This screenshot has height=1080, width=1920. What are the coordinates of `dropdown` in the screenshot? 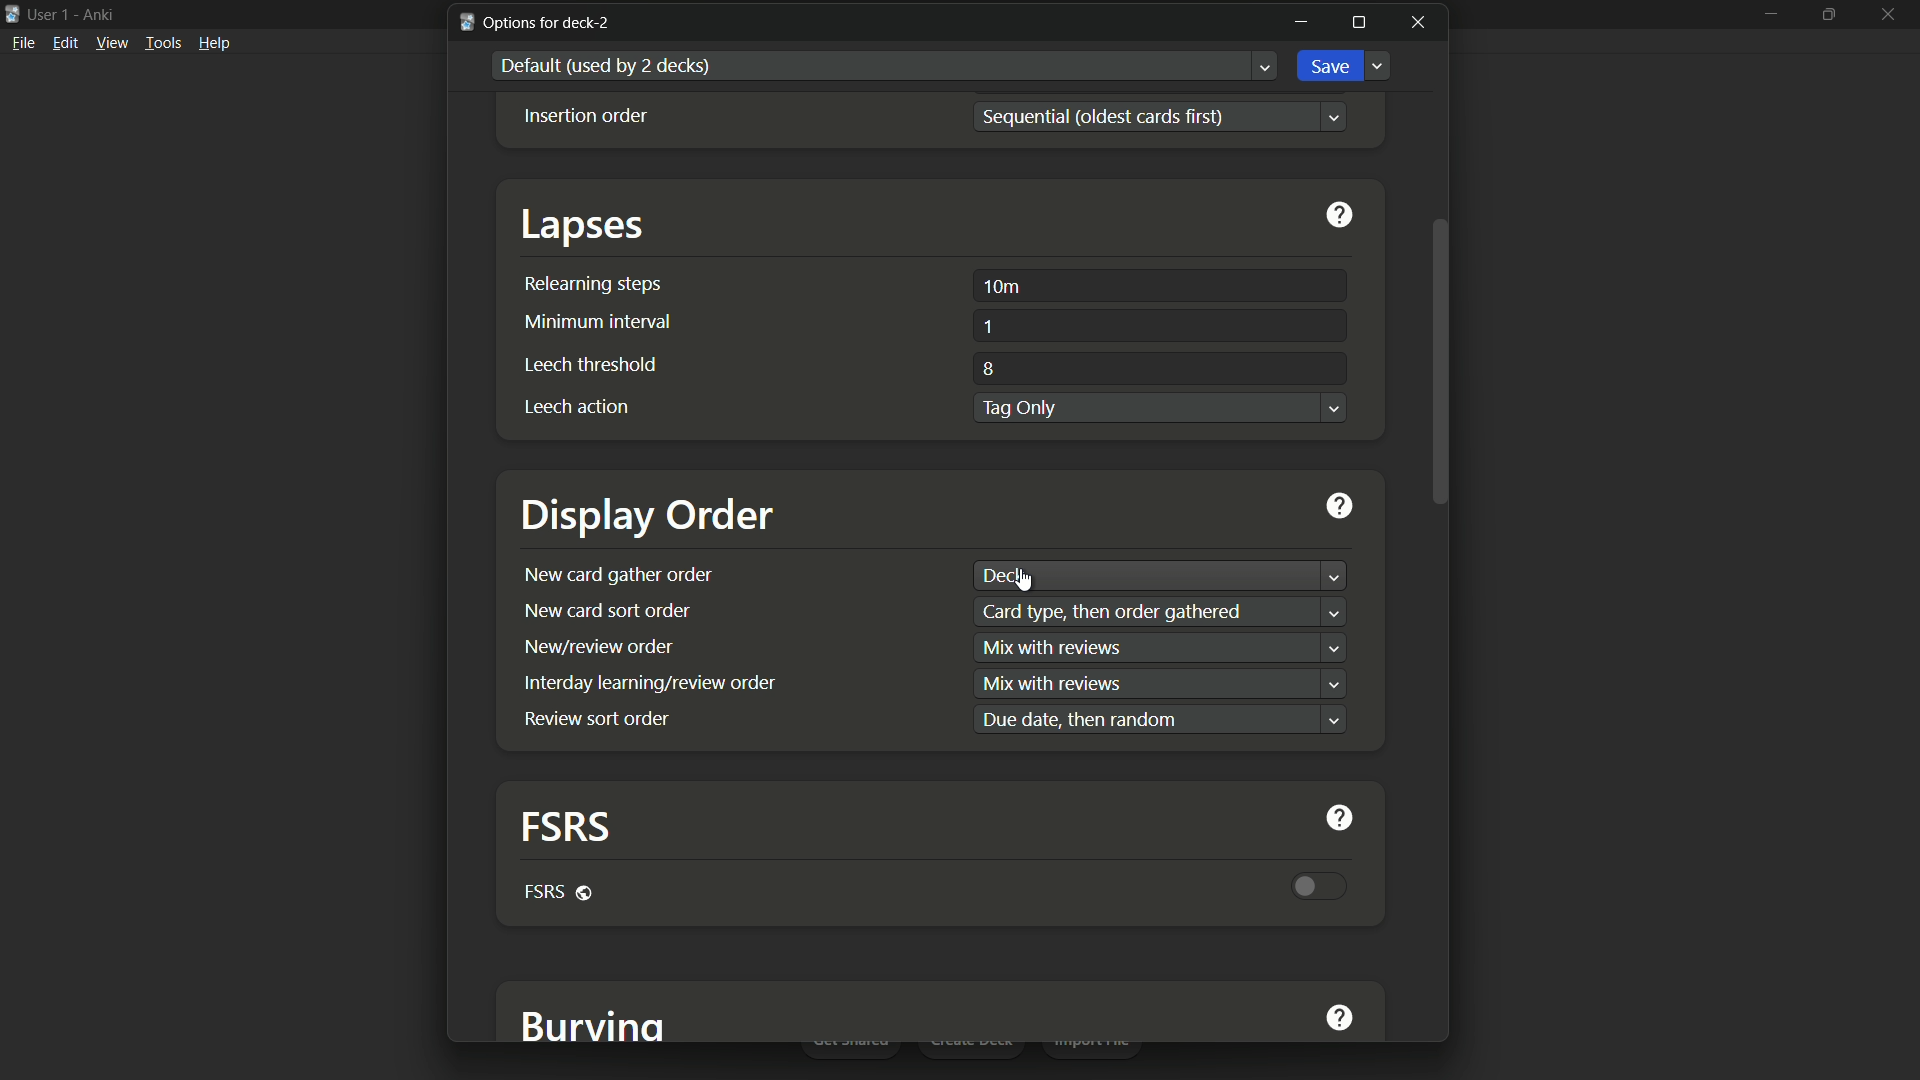 It's located at (1333, 577).